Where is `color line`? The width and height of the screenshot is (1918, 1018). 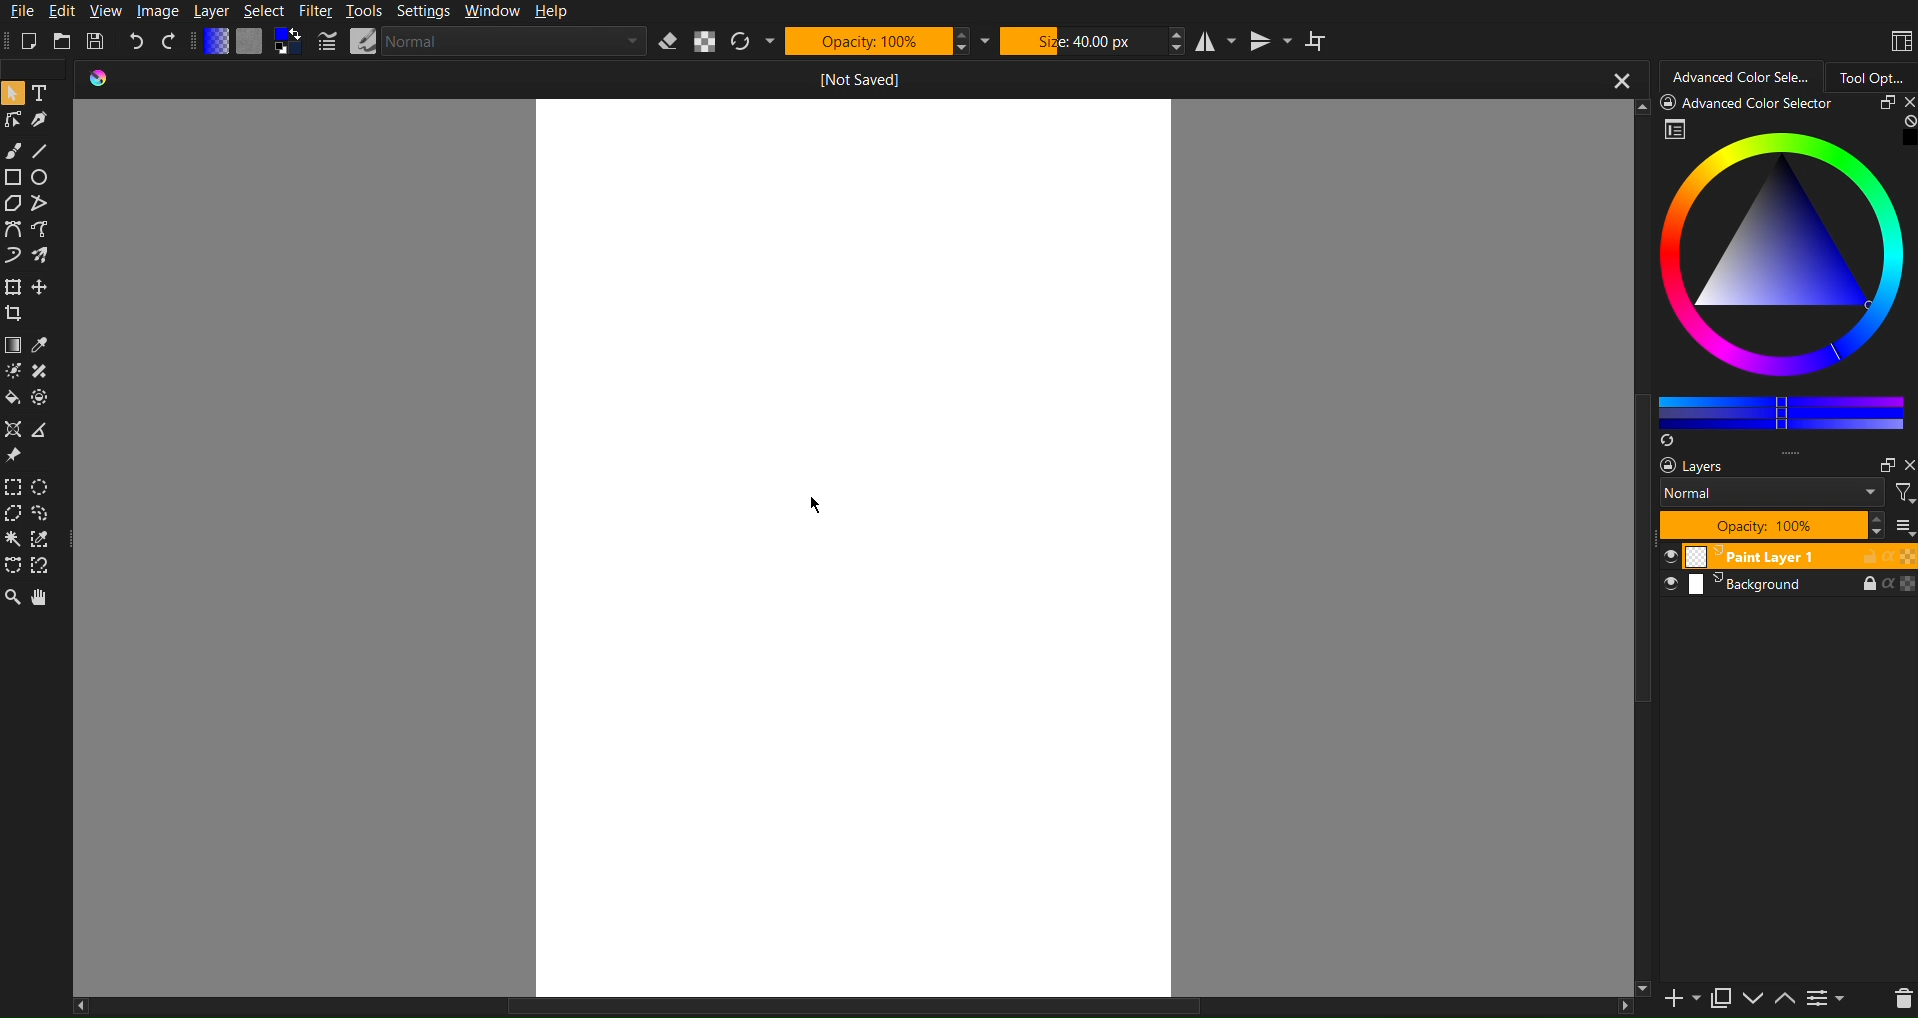 color line is located at coordinates (1781, 409).